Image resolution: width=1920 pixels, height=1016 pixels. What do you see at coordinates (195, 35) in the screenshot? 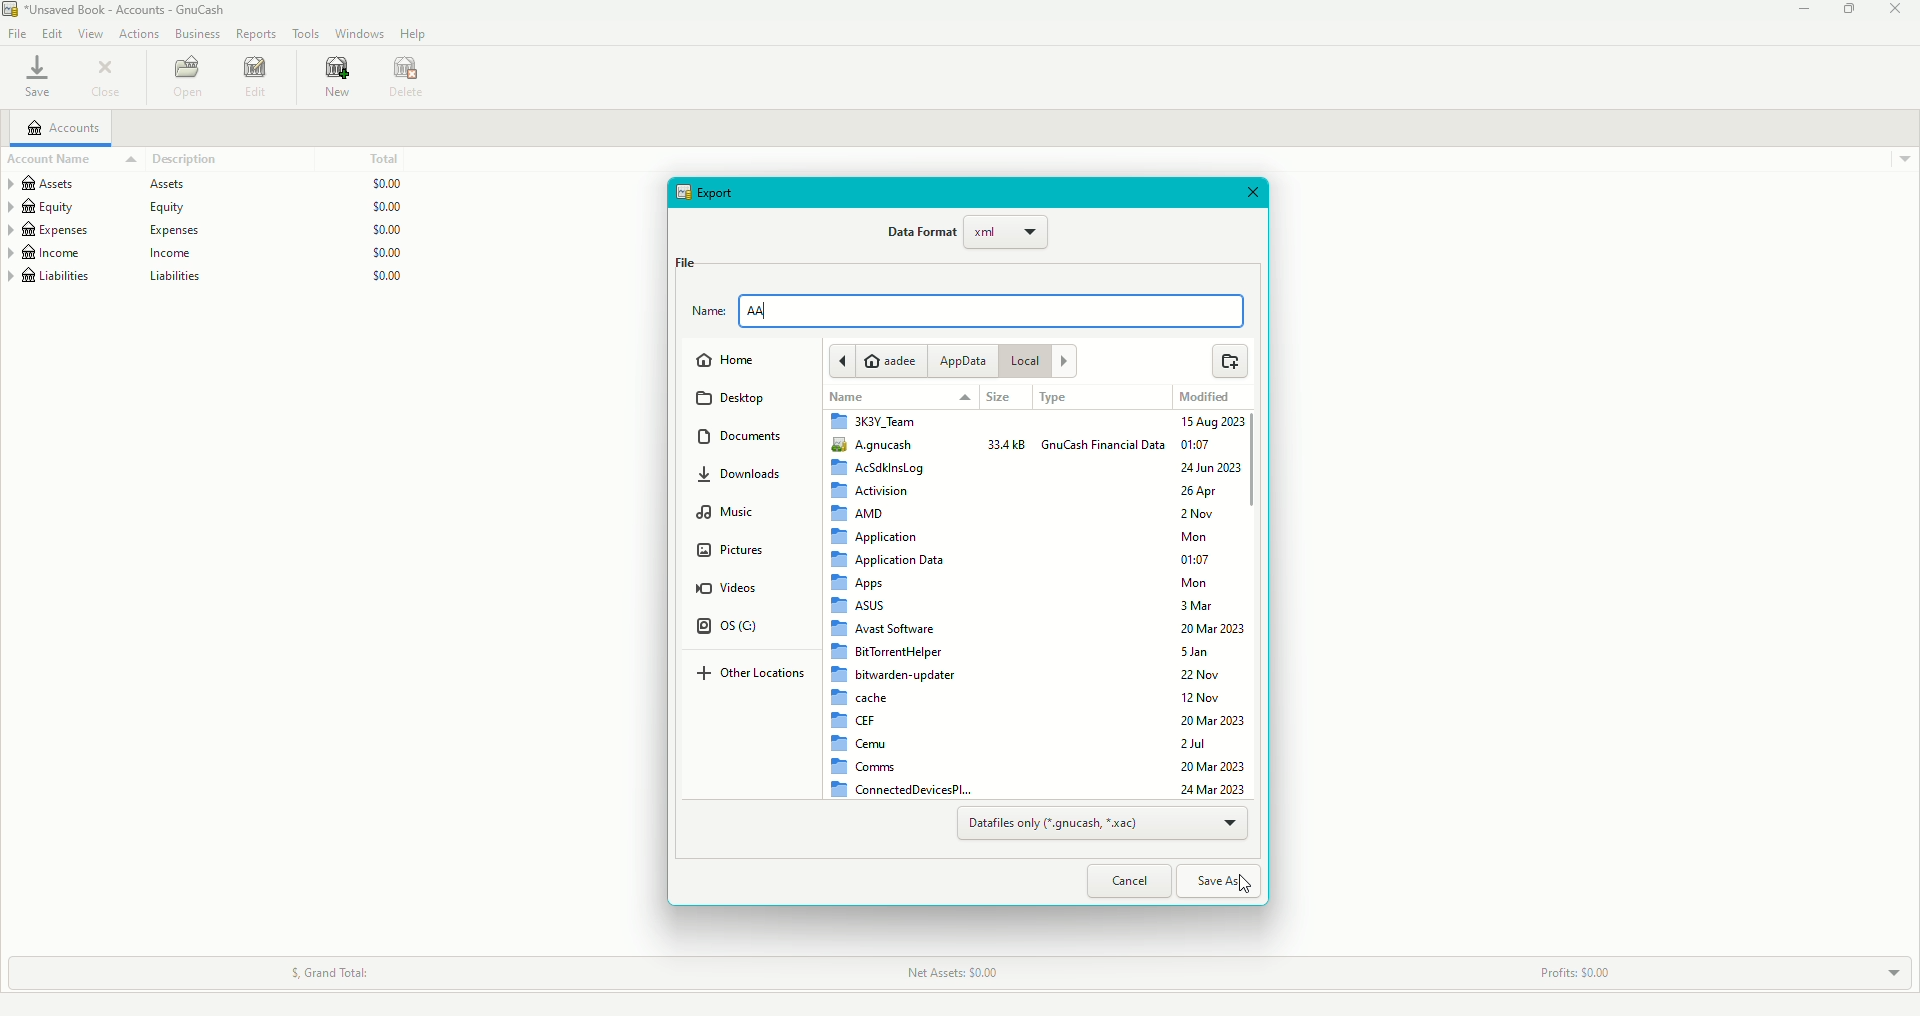
I see `Business` at bounding box center [195, 35].